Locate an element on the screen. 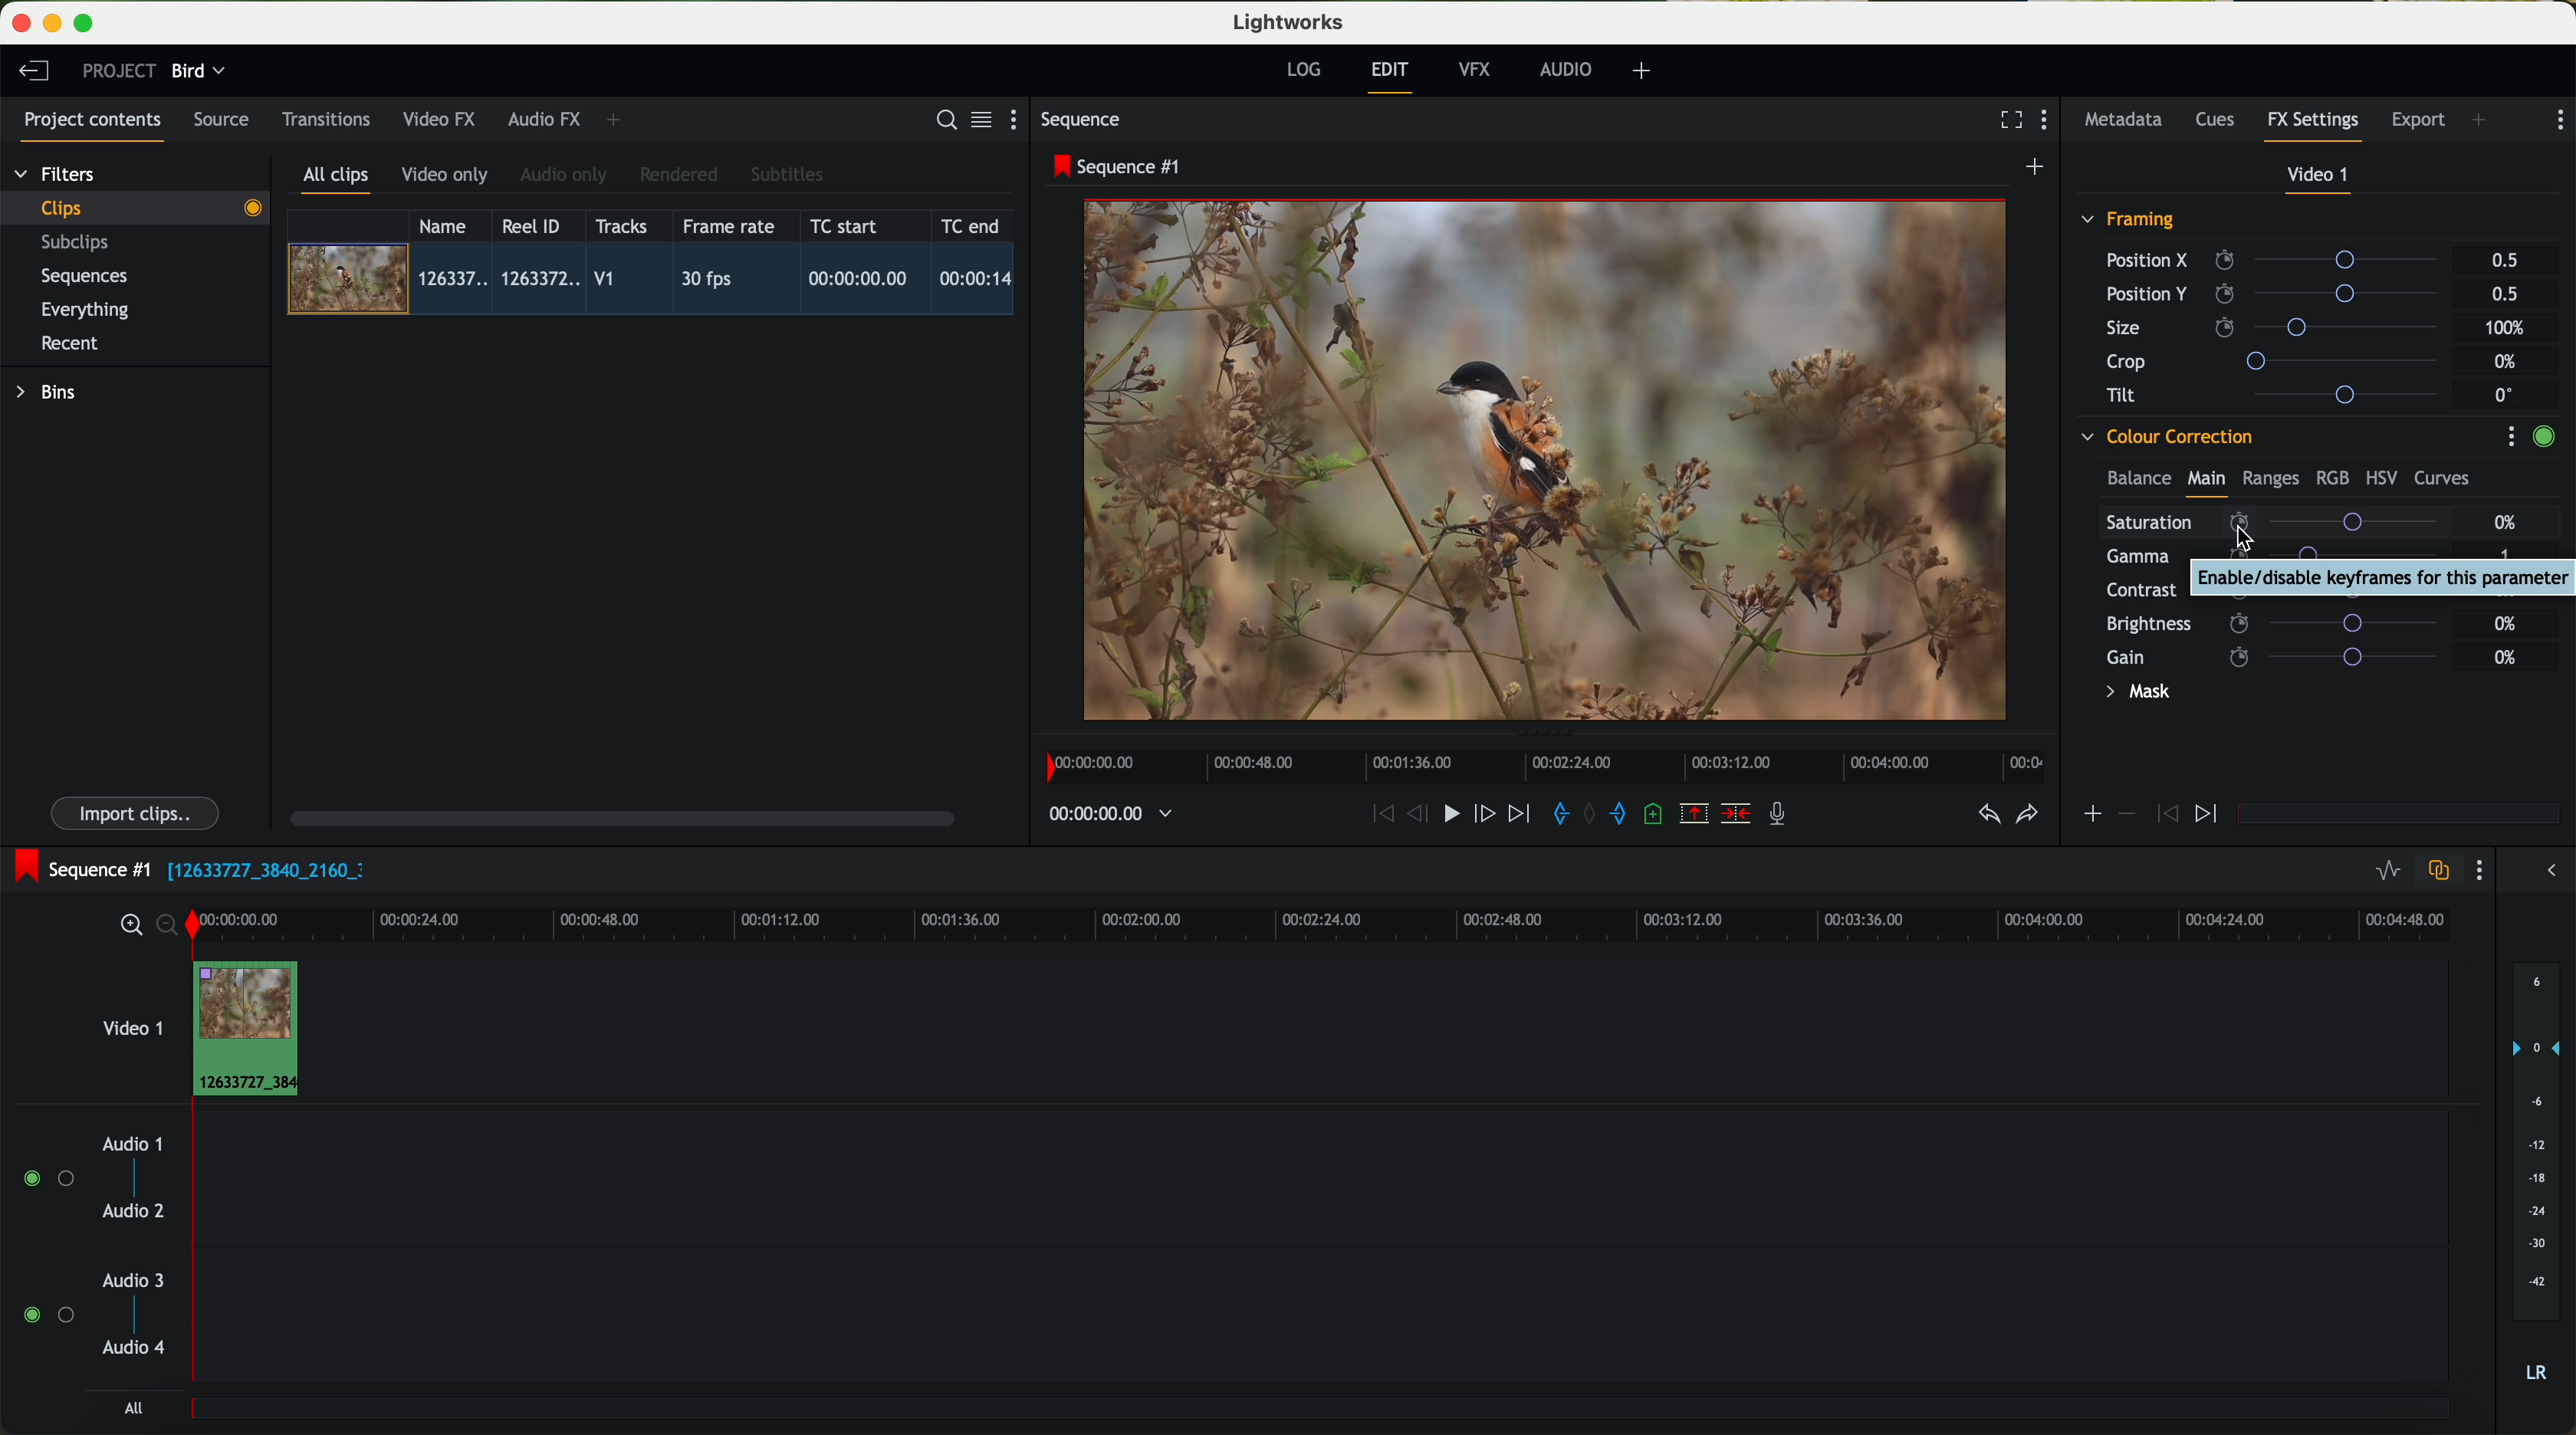 The image size is (2576, 1435). timeline is located at coordinates (1375, 922).